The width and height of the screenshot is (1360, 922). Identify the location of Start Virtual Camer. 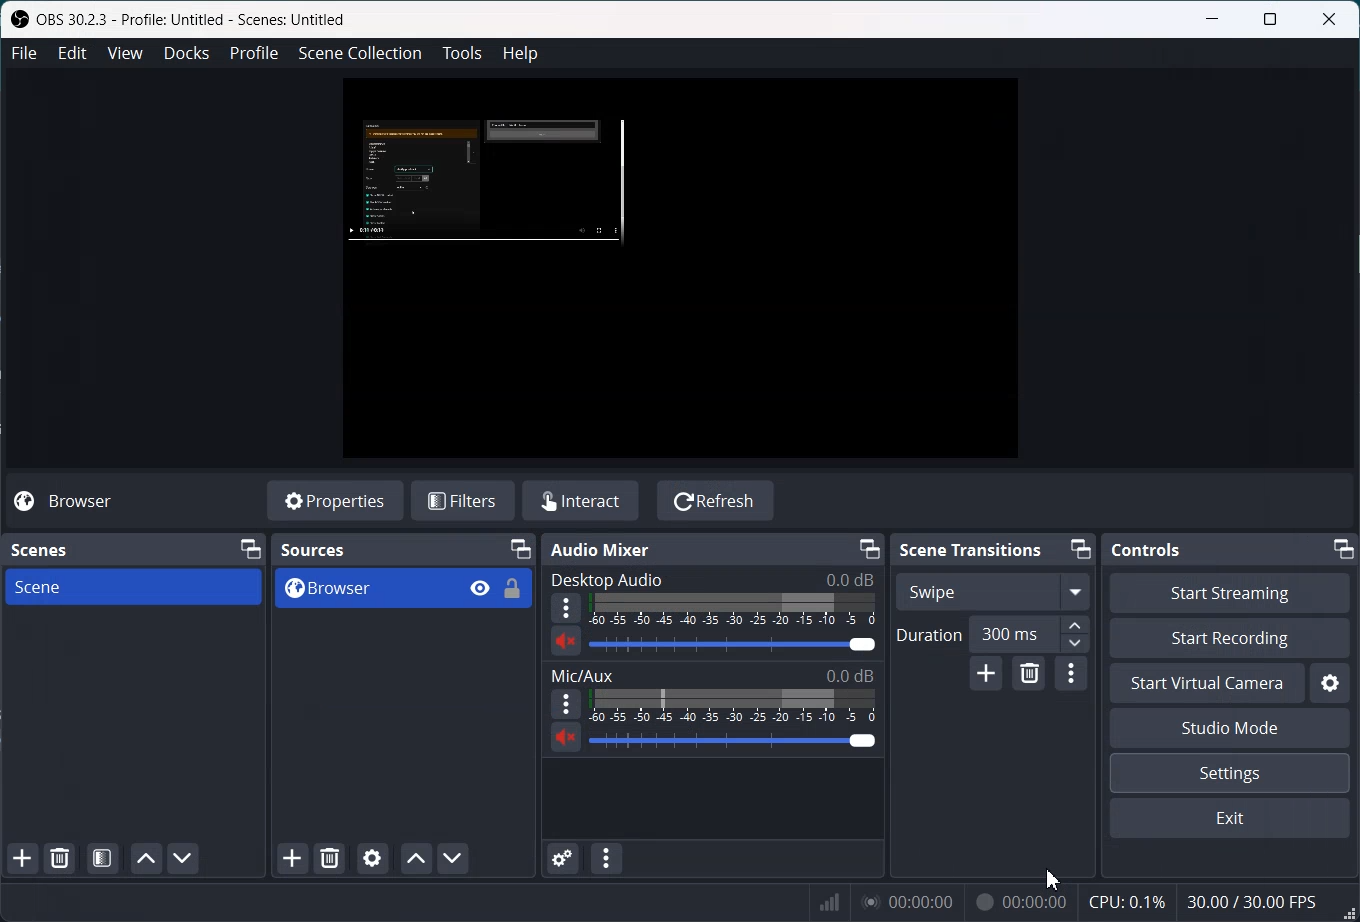
(1207, 684).